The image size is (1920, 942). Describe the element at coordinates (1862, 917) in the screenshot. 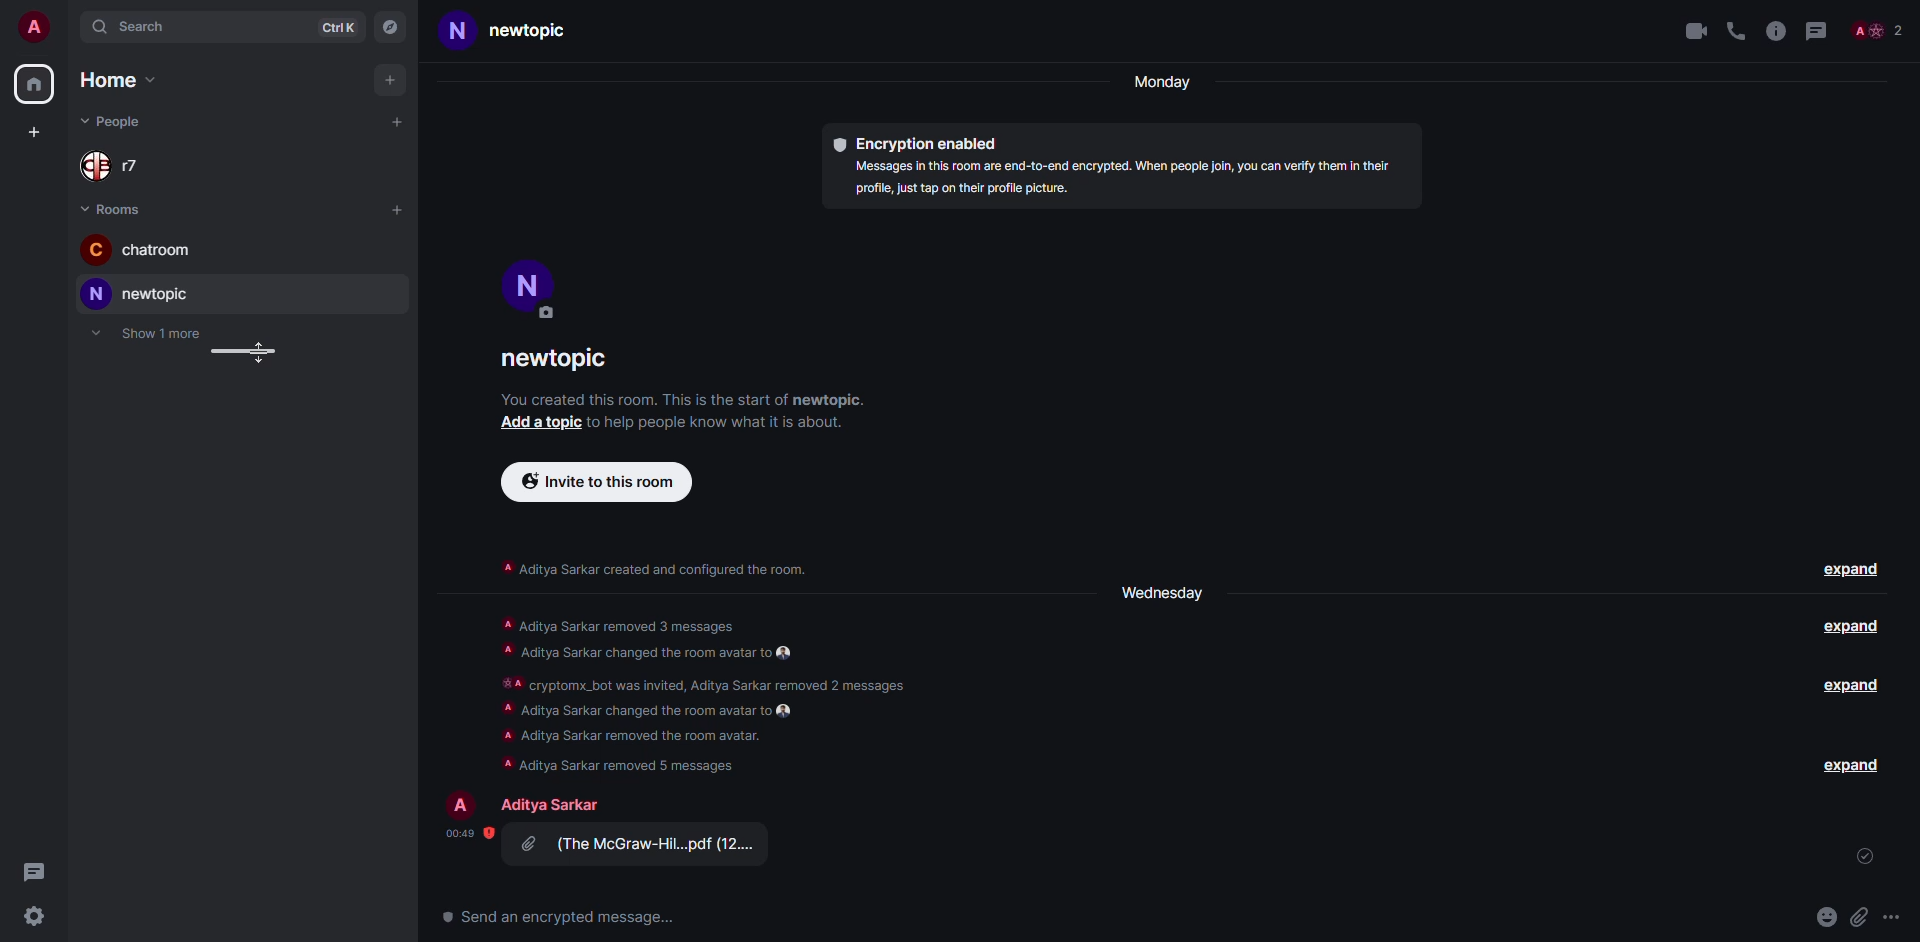

I see `attach` at that location.